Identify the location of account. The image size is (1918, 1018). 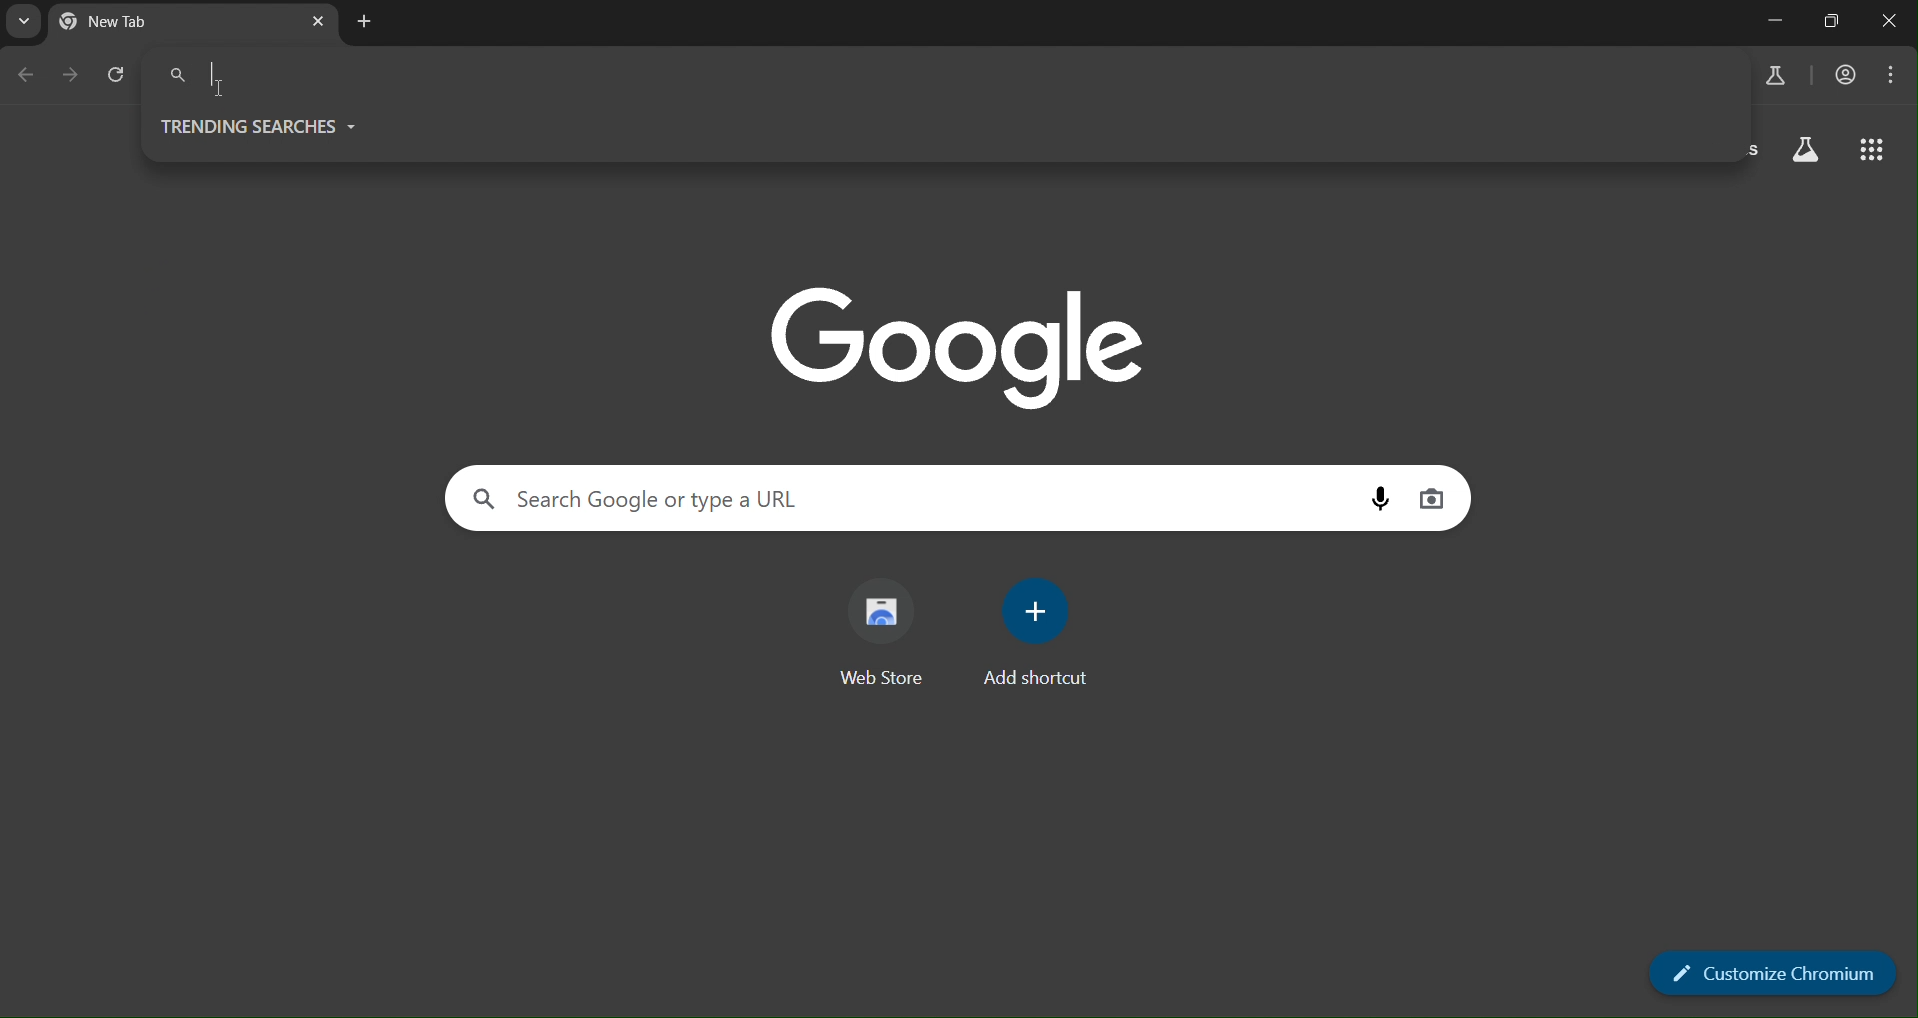
(1844, 76).